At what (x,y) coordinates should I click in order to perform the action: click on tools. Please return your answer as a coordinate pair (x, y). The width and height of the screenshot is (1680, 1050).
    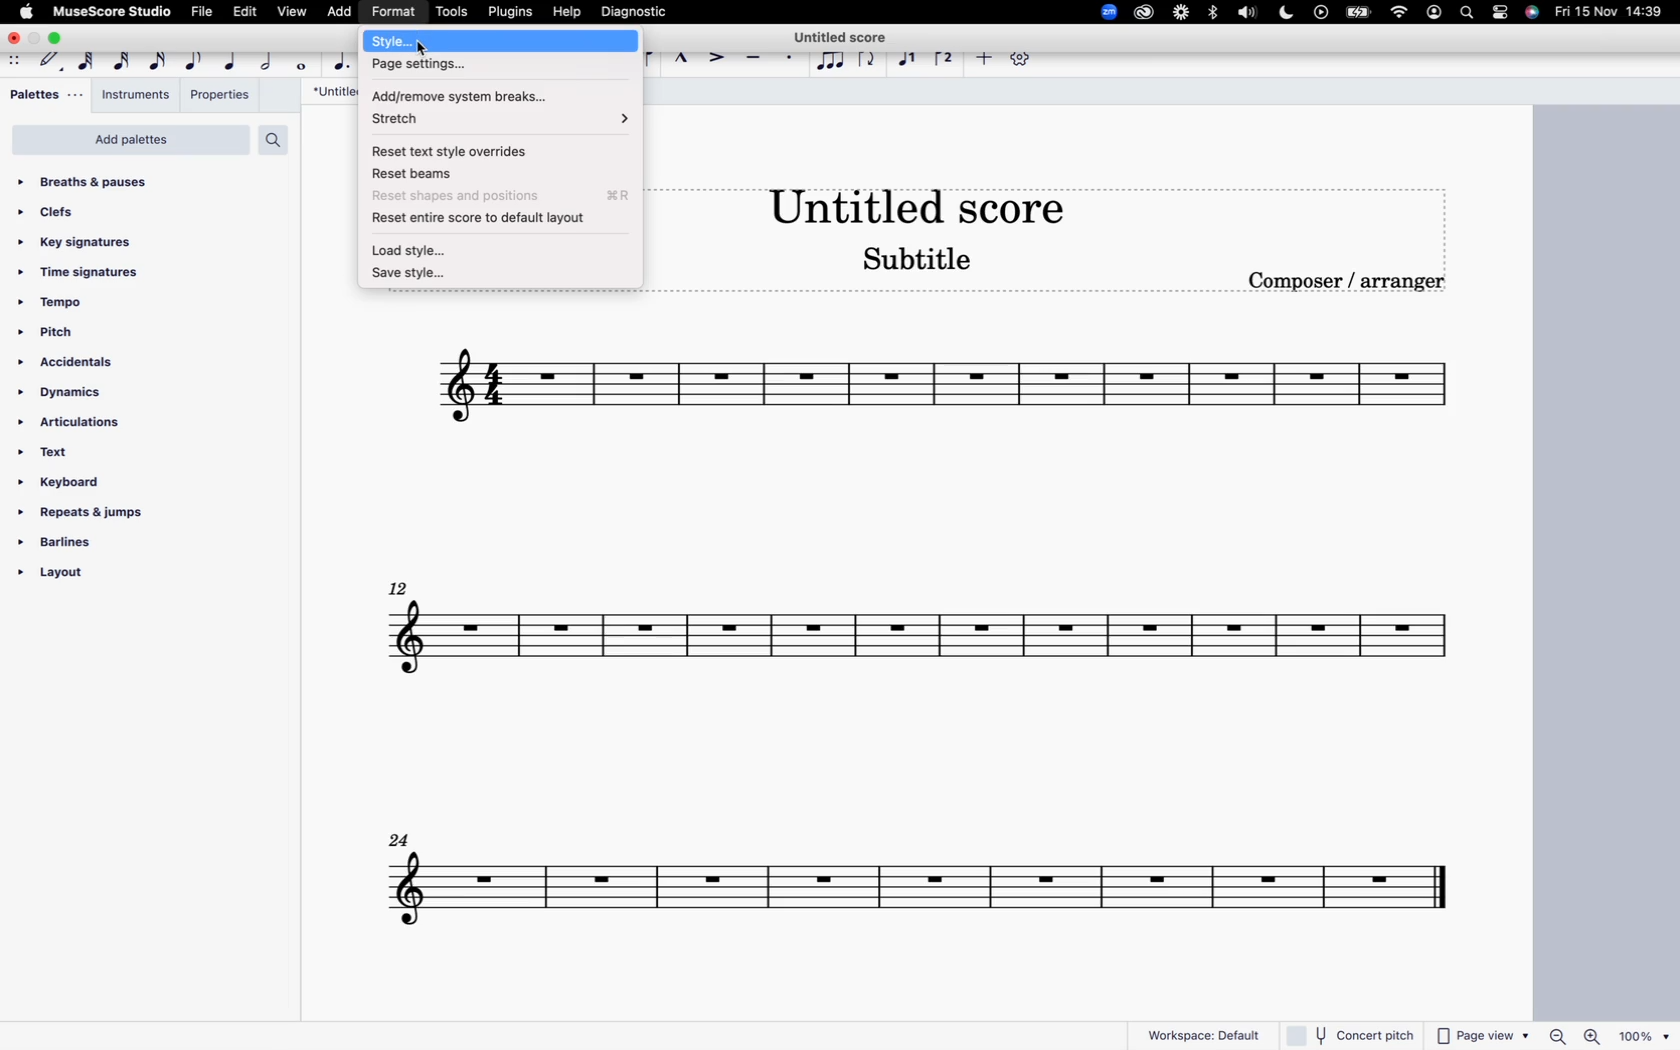
    Looking at the image, I should click on (451, 12).